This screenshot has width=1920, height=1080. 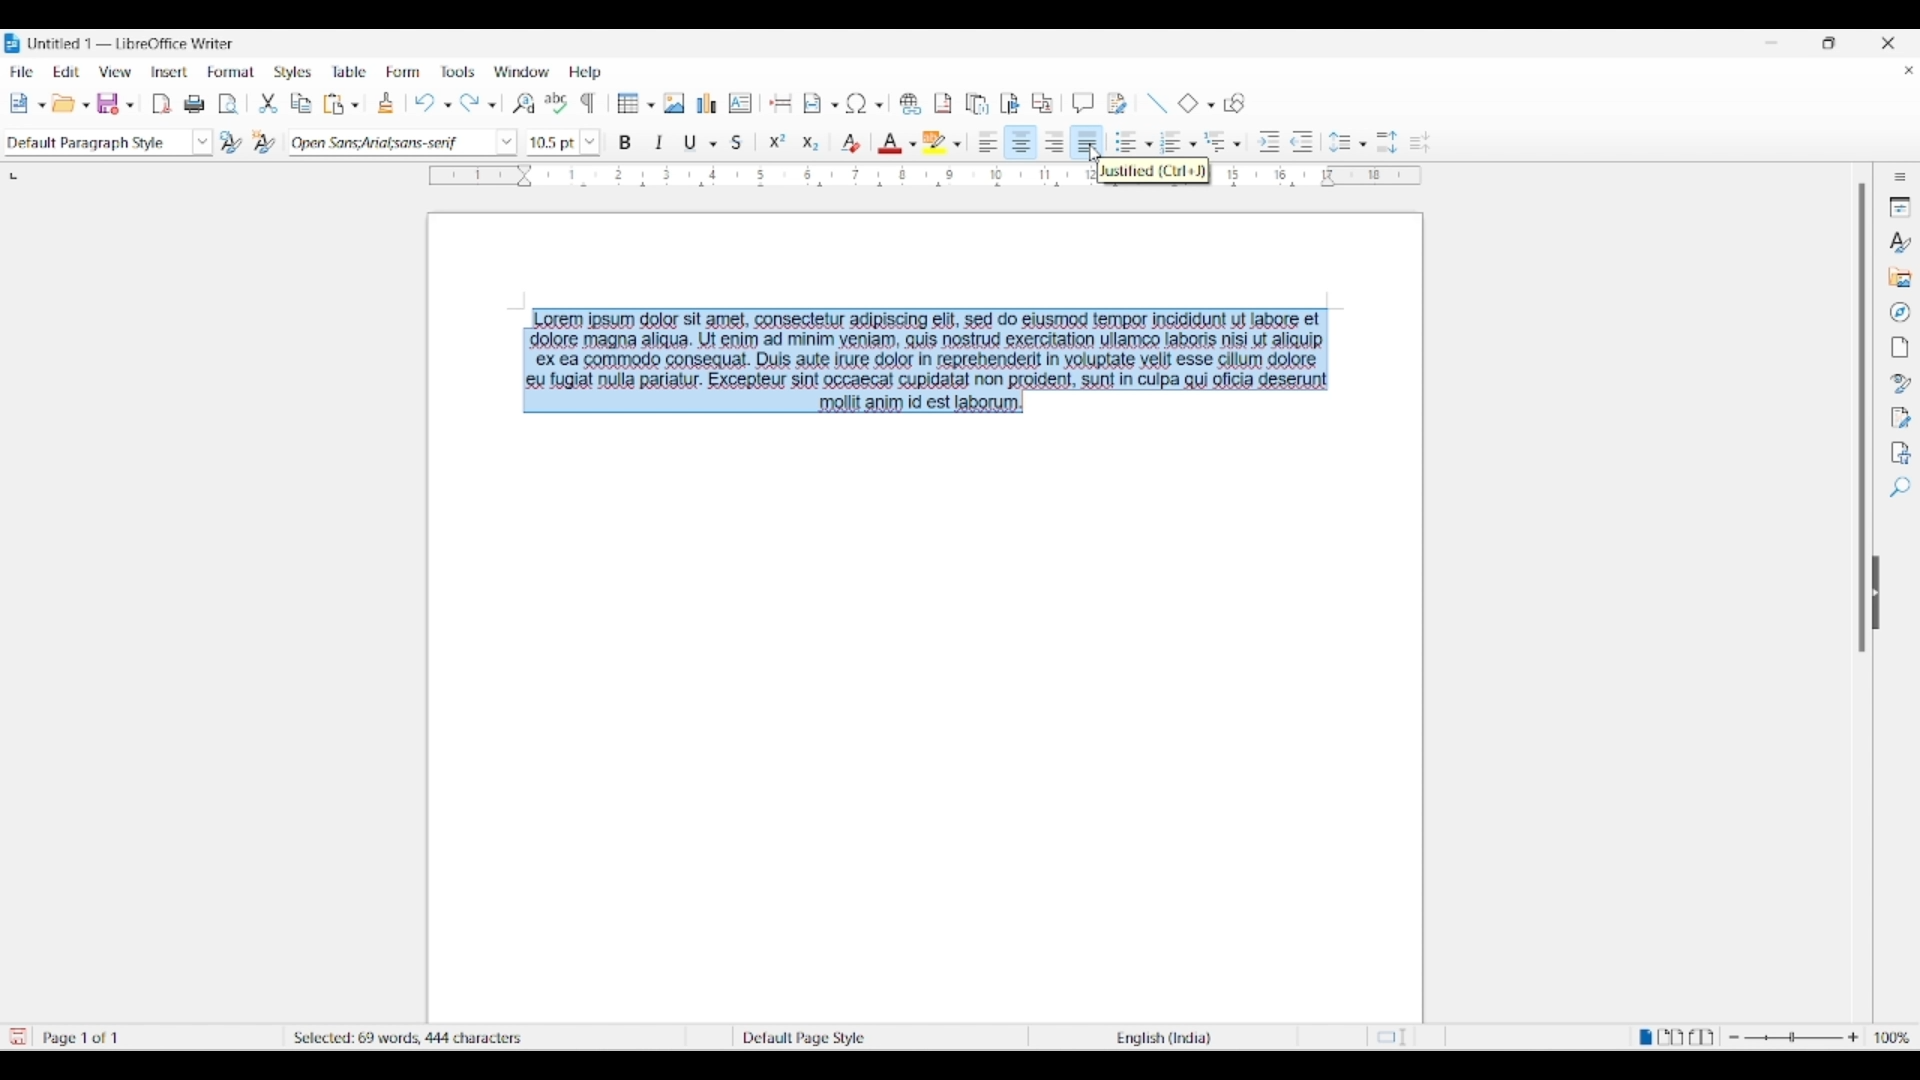 What do you see at coordinates (1303, 142) in the screenshot?
I see `Decrease indent` at bounding box center [1303, 142].